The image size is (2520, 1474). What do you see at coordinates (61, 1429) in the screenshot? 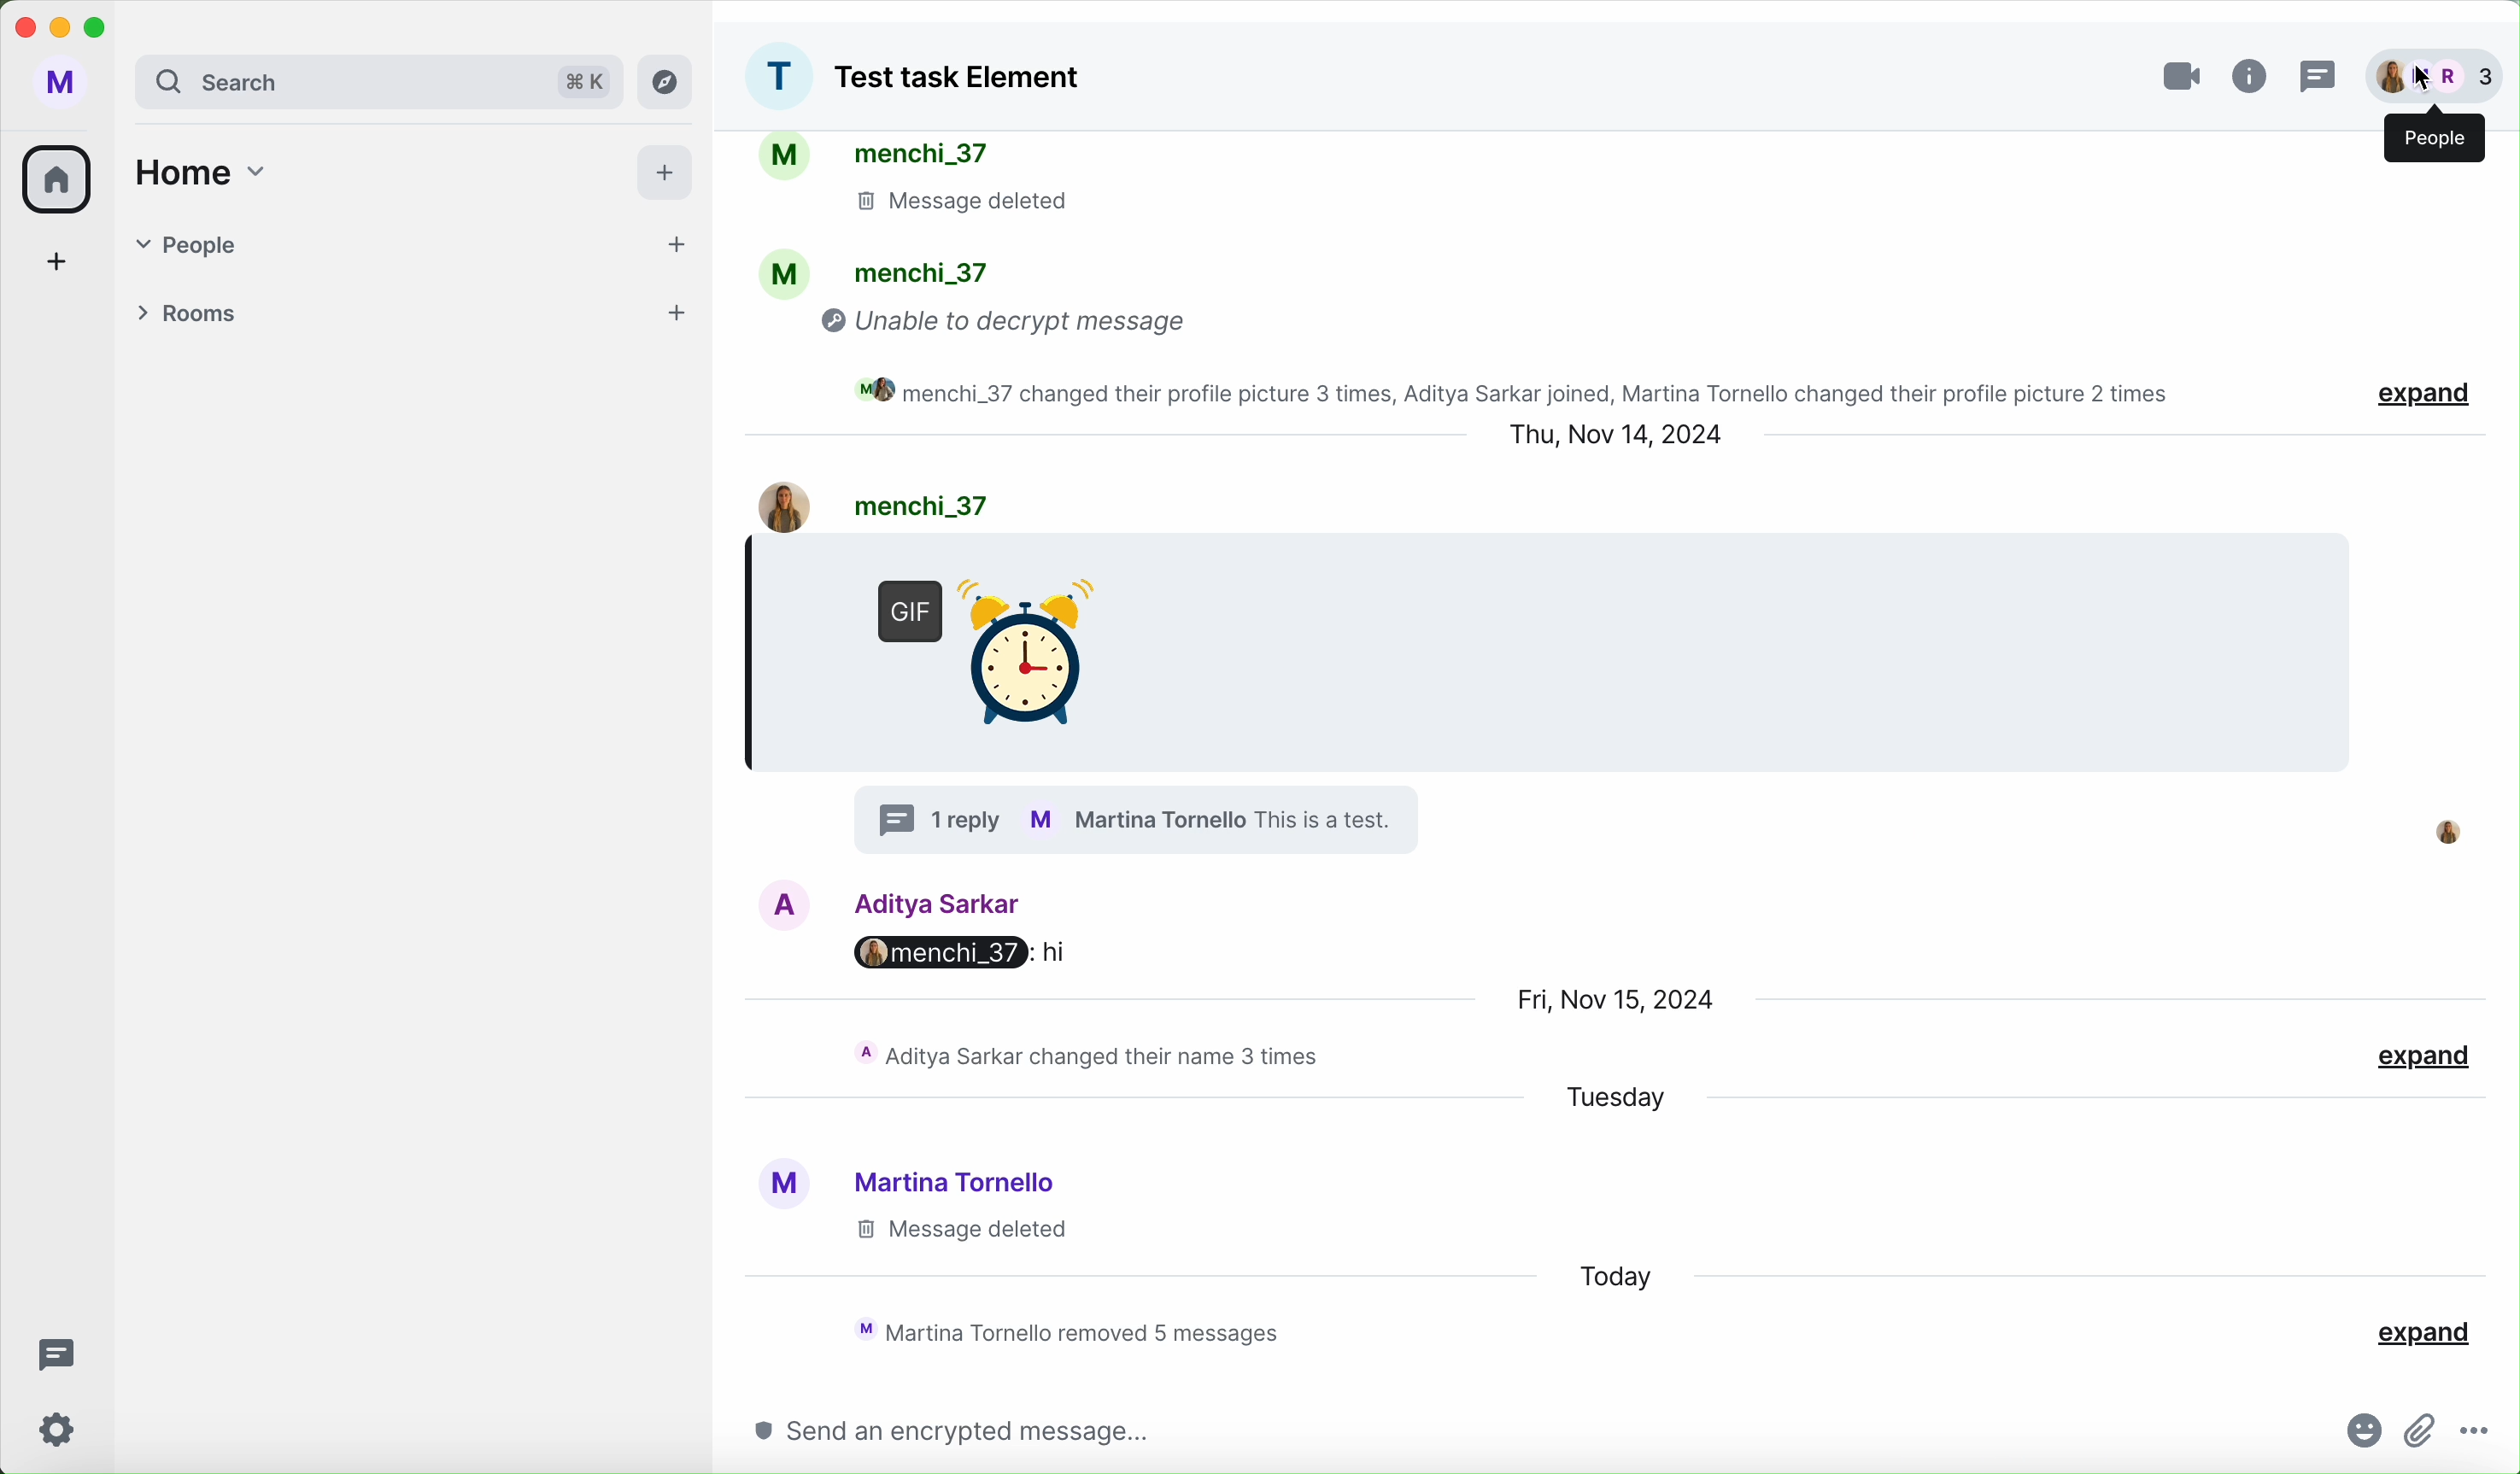
I see `settings` at bounding box center [61, 1429].